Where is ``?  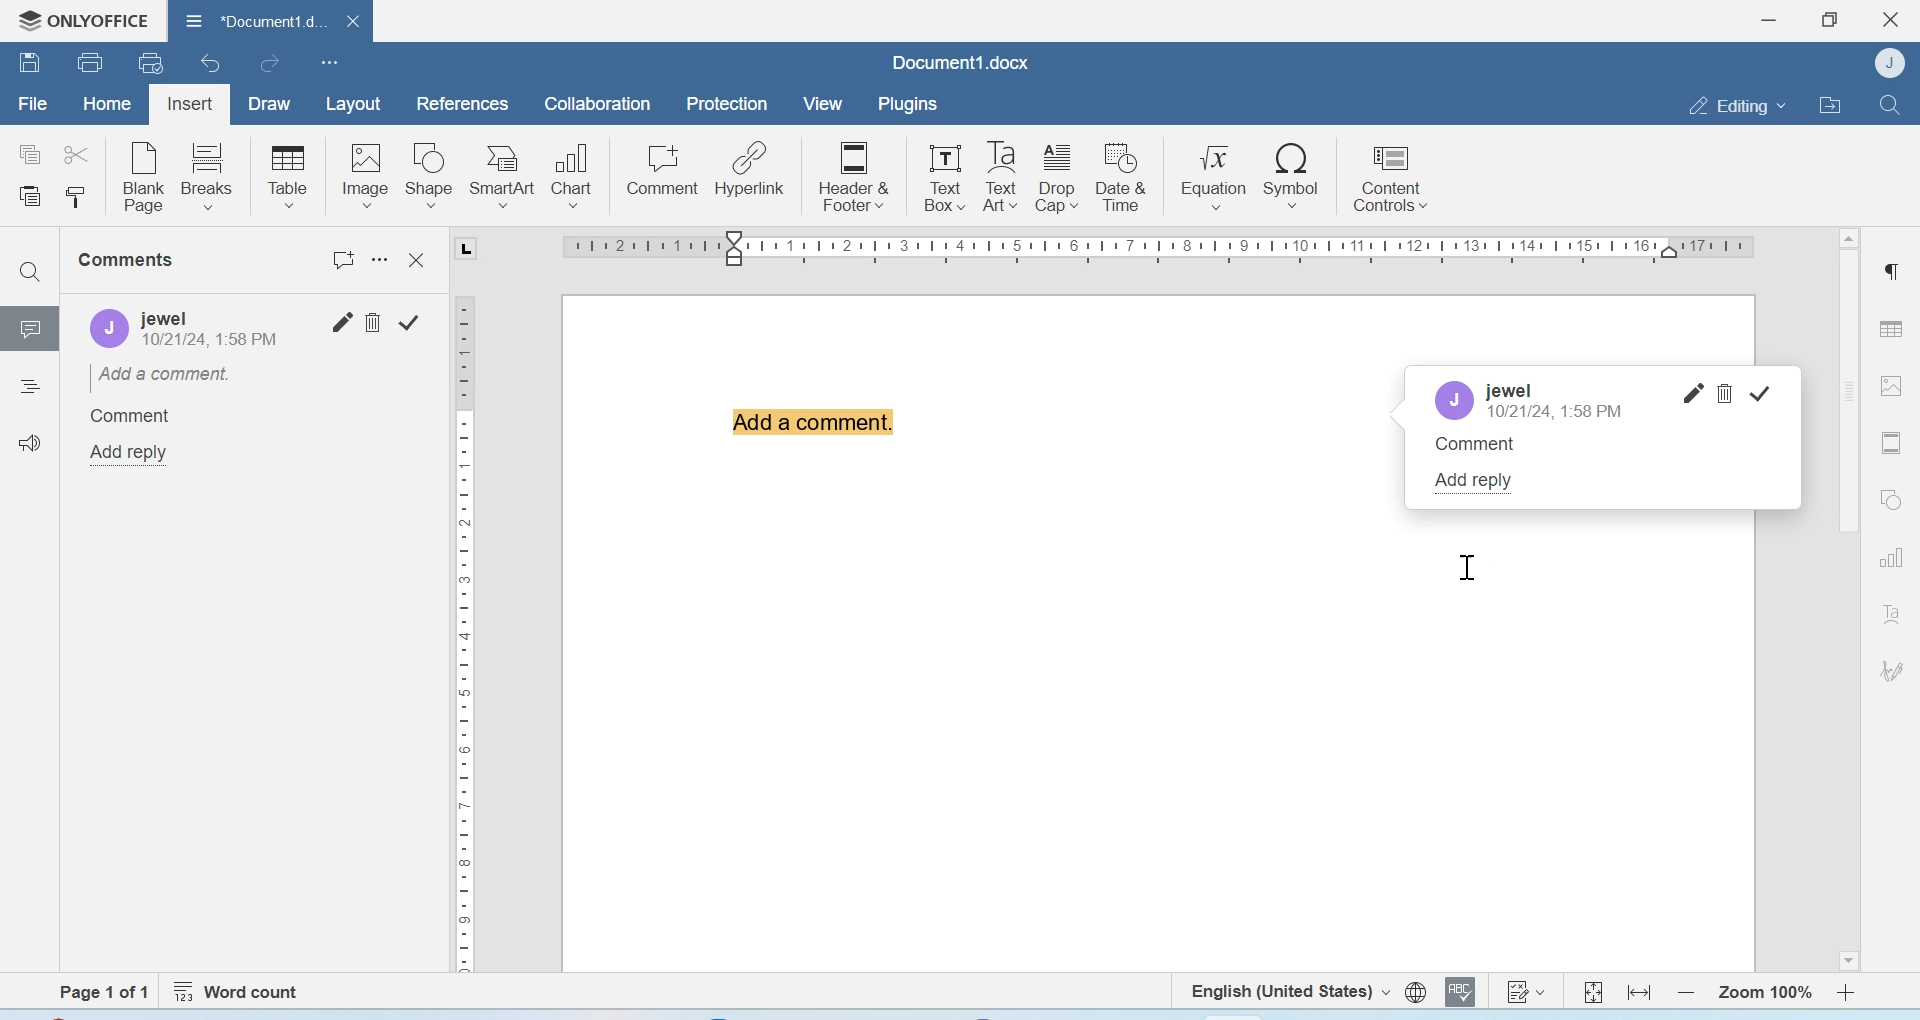
 is located at coordinates (1890, 63).